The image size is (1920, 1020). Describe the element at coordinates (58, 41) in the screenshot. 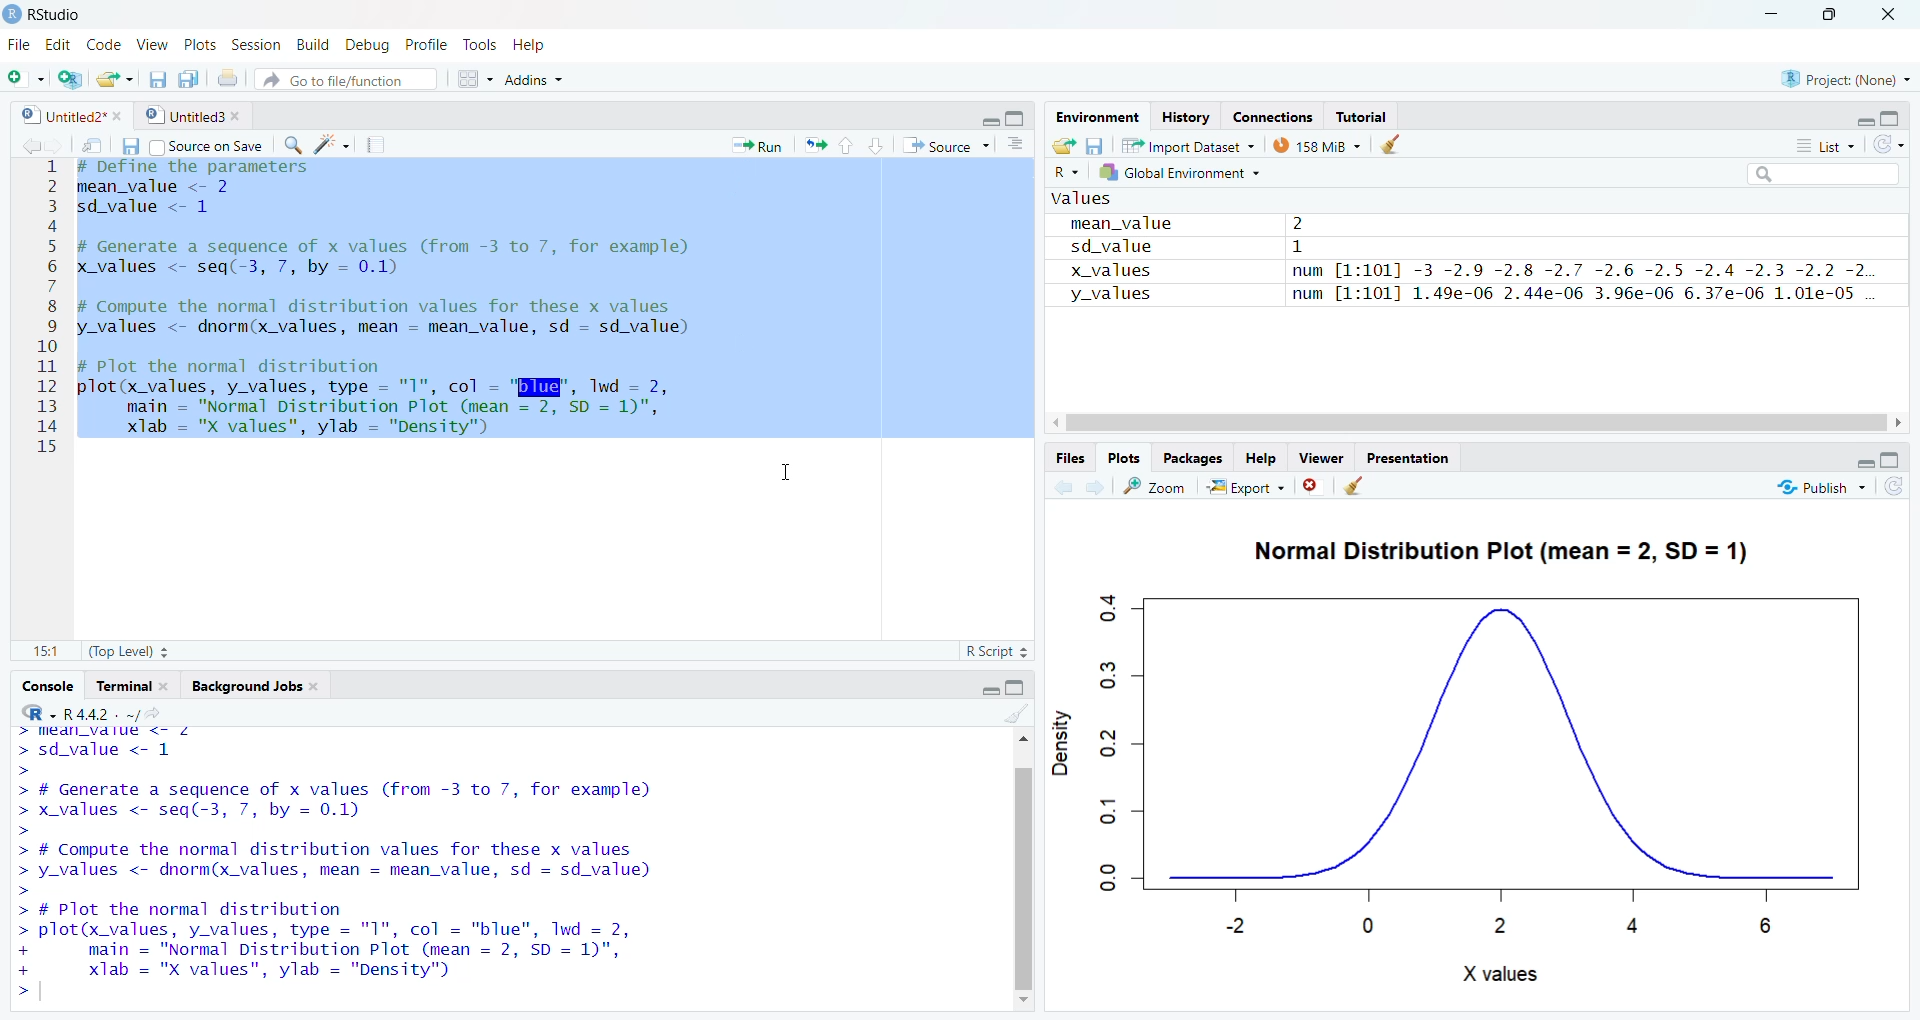

I see `Edit` at that location.